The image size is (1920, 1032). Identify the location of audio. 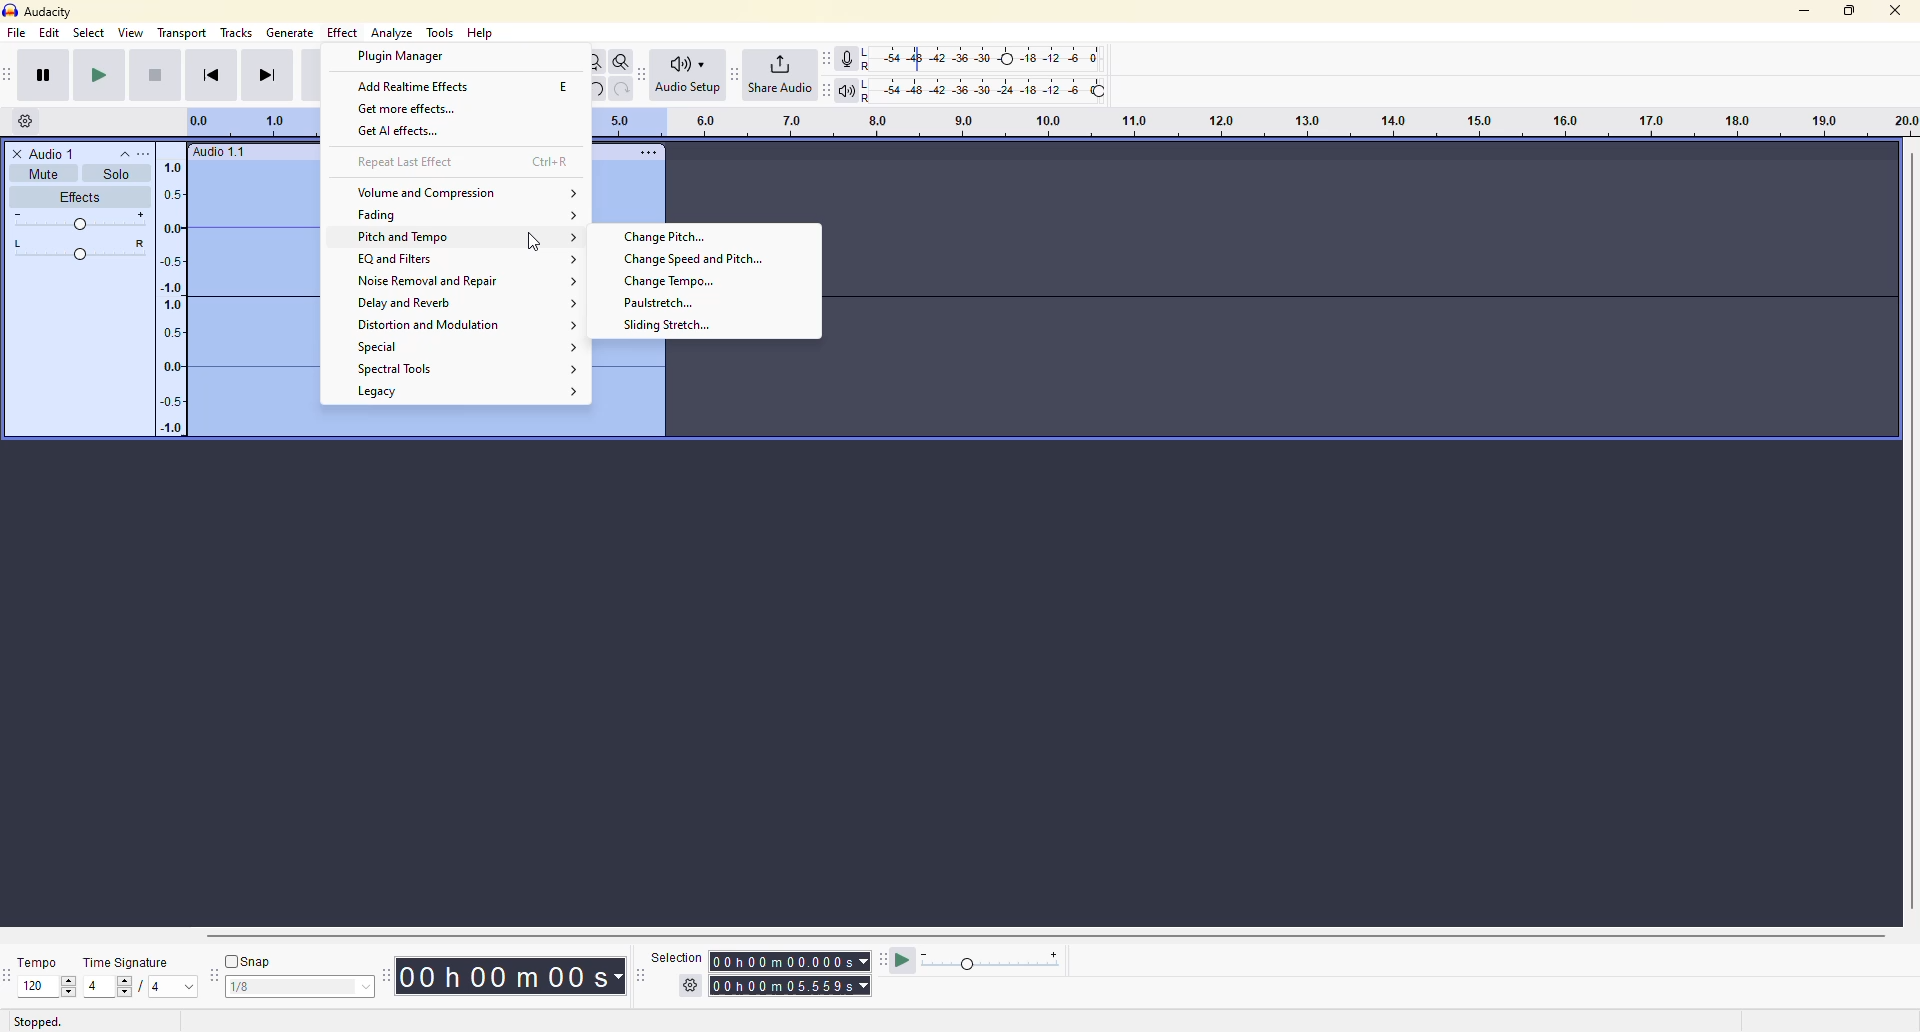
(230, 301).